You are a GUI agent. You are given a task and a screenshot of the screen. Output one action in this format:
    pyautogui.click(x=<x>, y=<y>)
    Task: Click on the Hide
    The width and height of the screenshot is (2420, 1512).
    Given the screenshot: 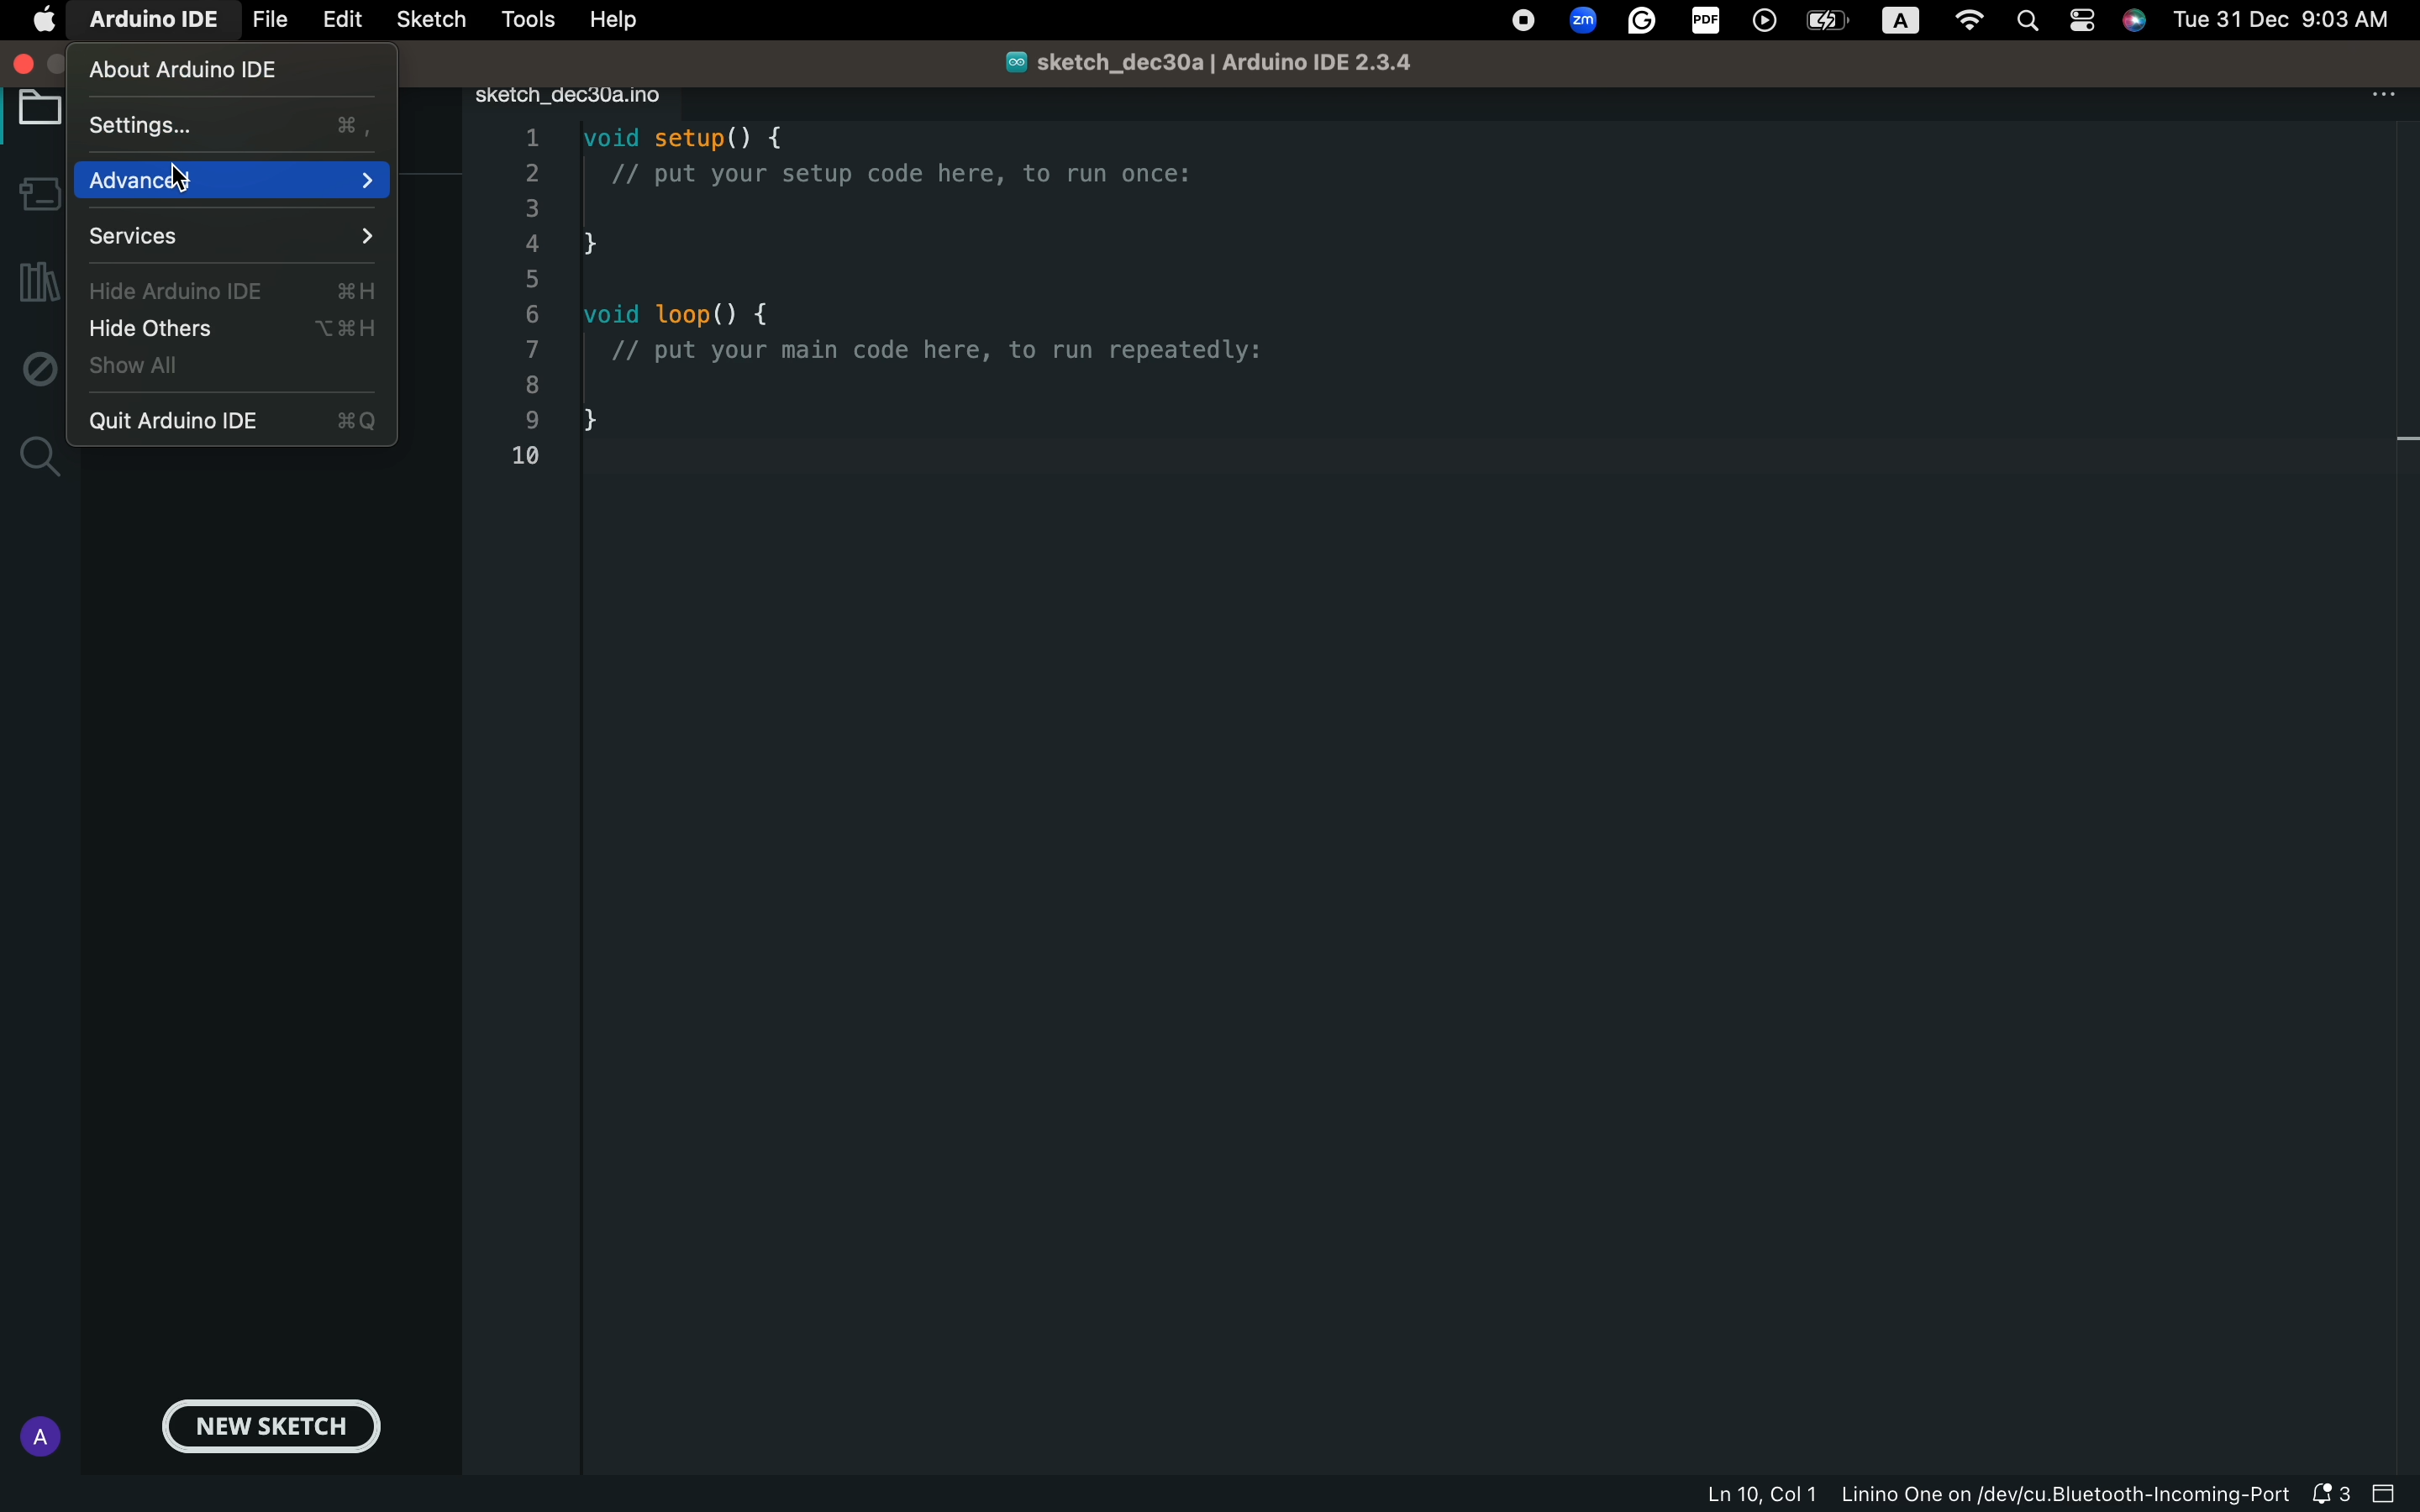 What is the action you would take?
    pyautogui.click(x=239, y=330)
    